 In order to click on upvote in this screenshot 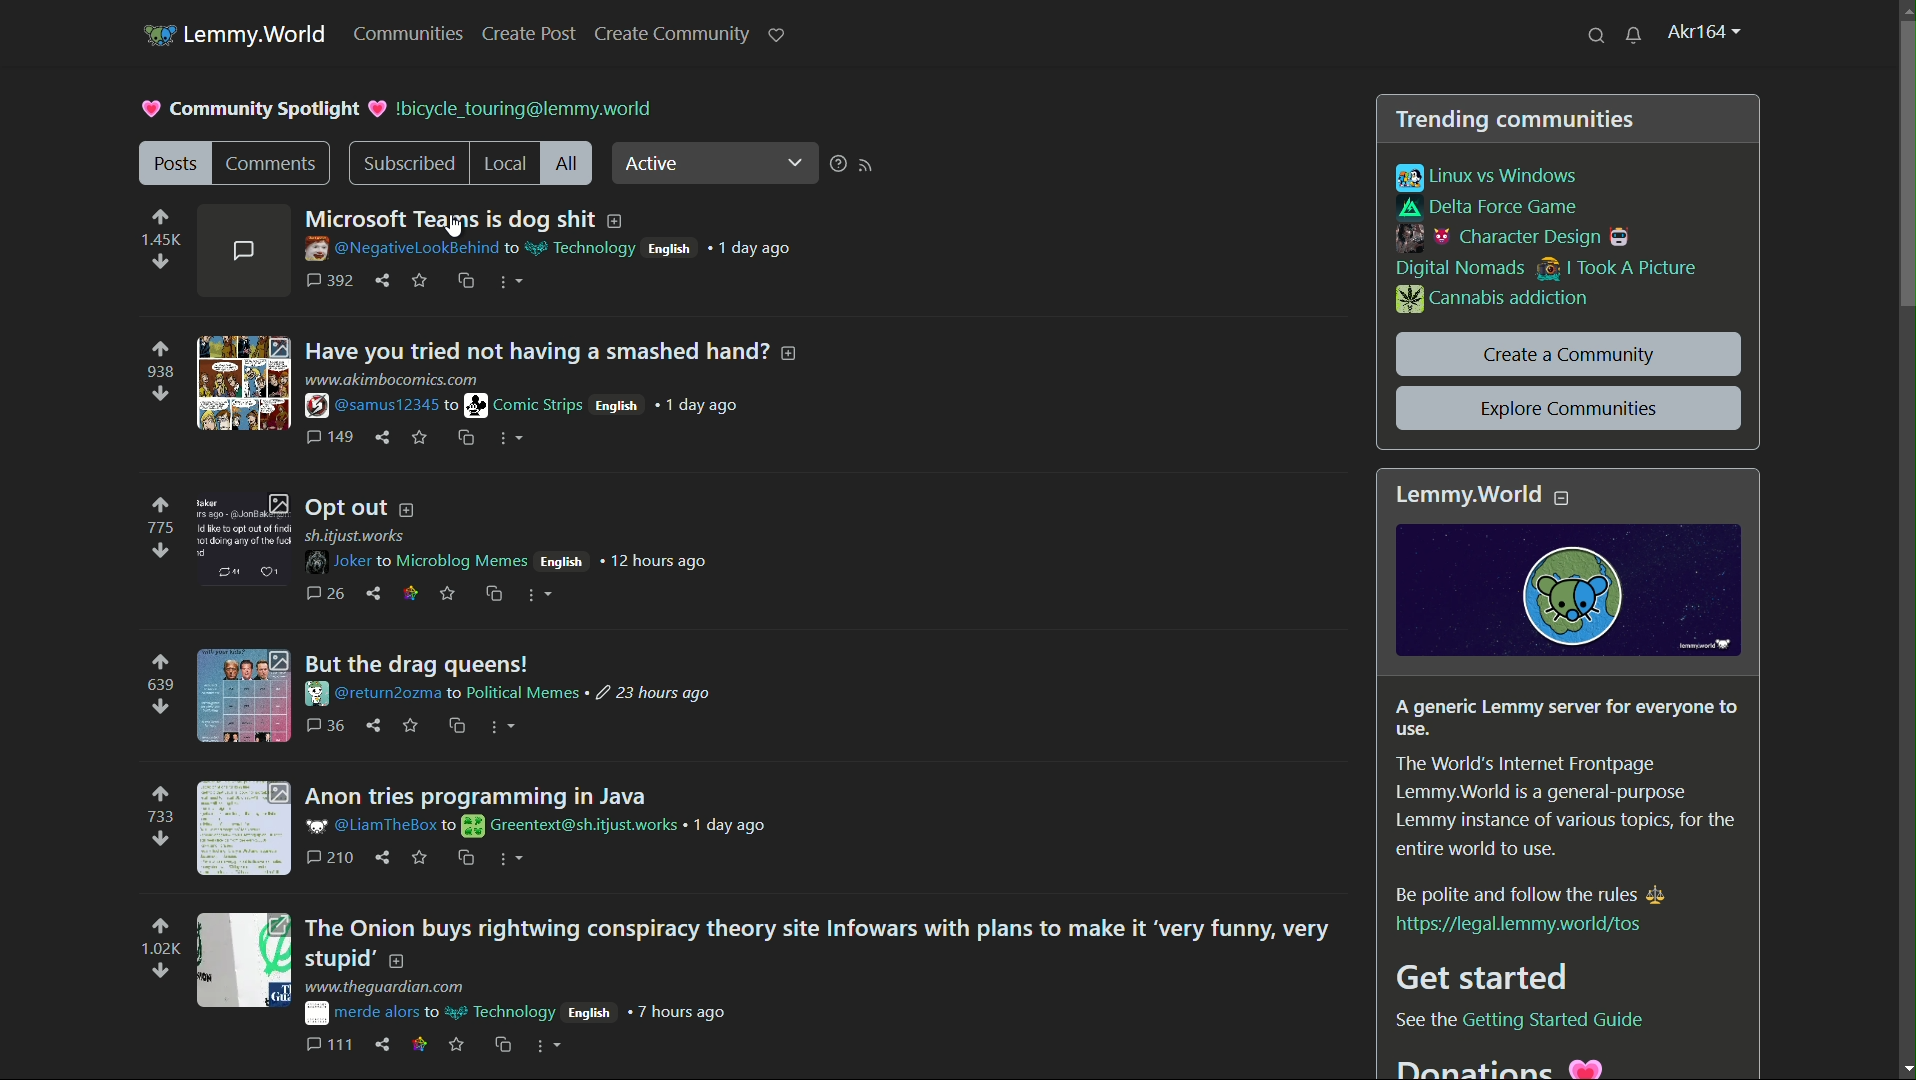, I will do `click(159, 218)`.